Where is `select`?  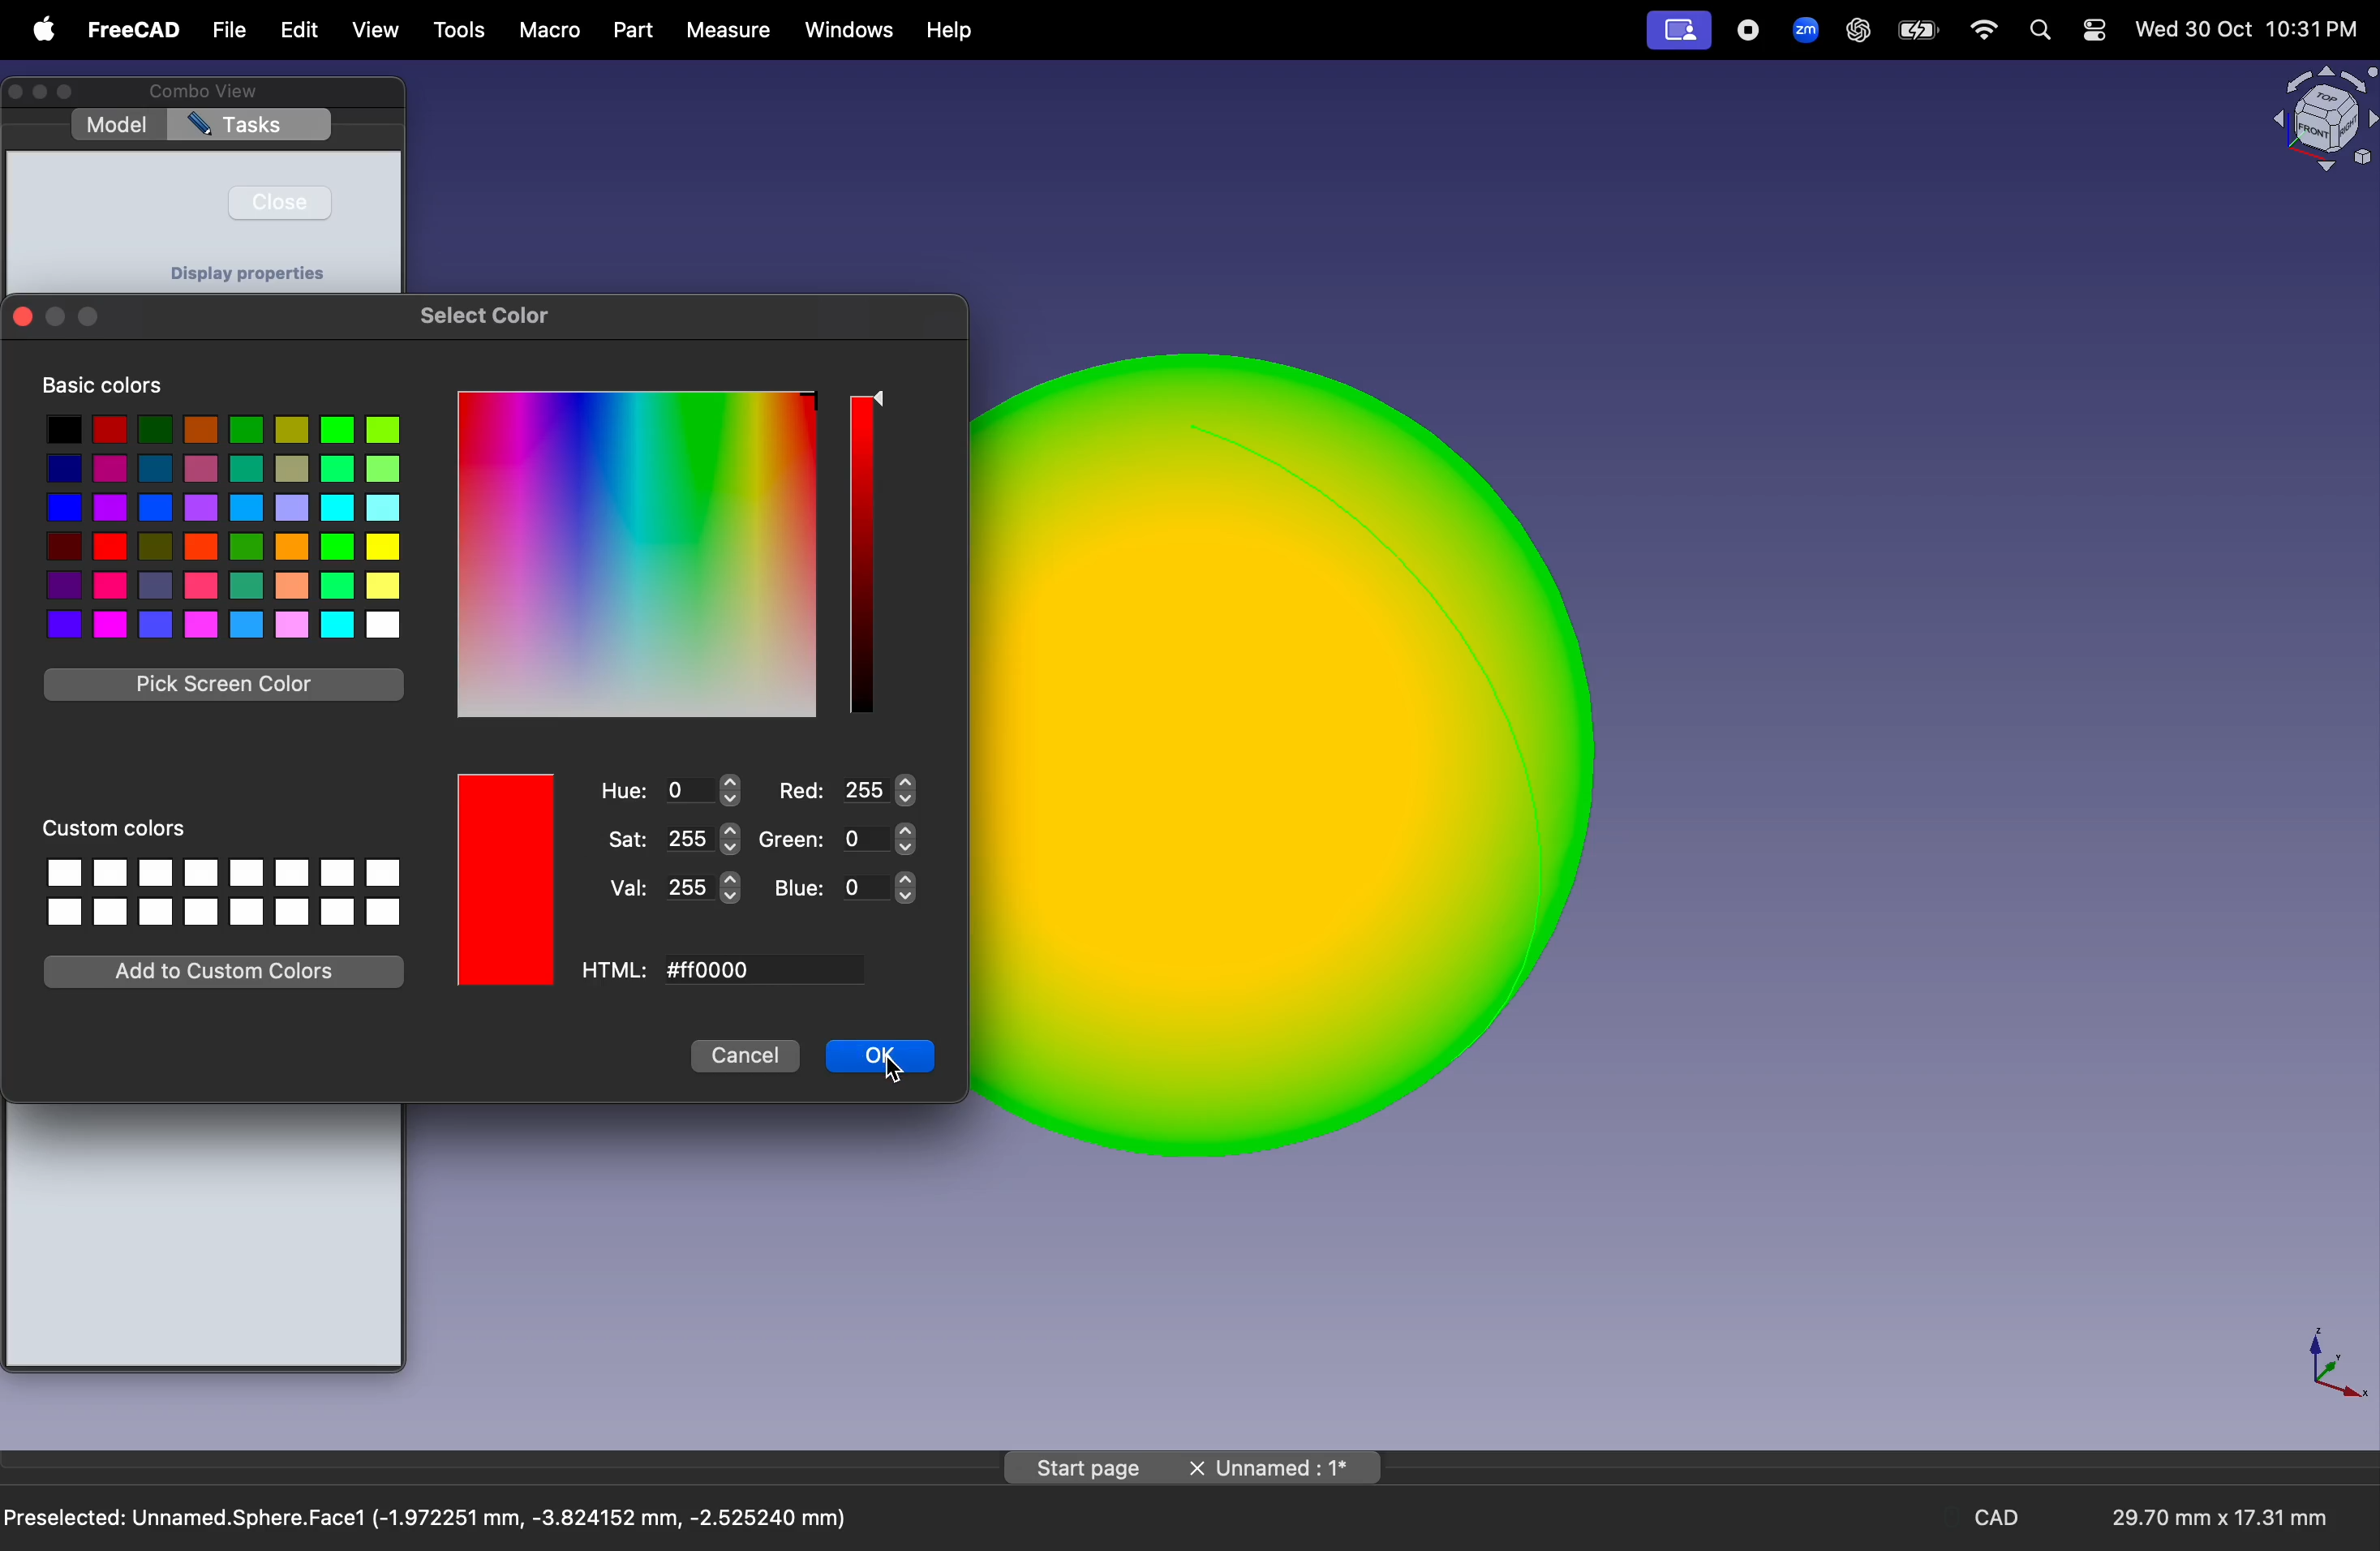 select is located at coordinates (879, 399).